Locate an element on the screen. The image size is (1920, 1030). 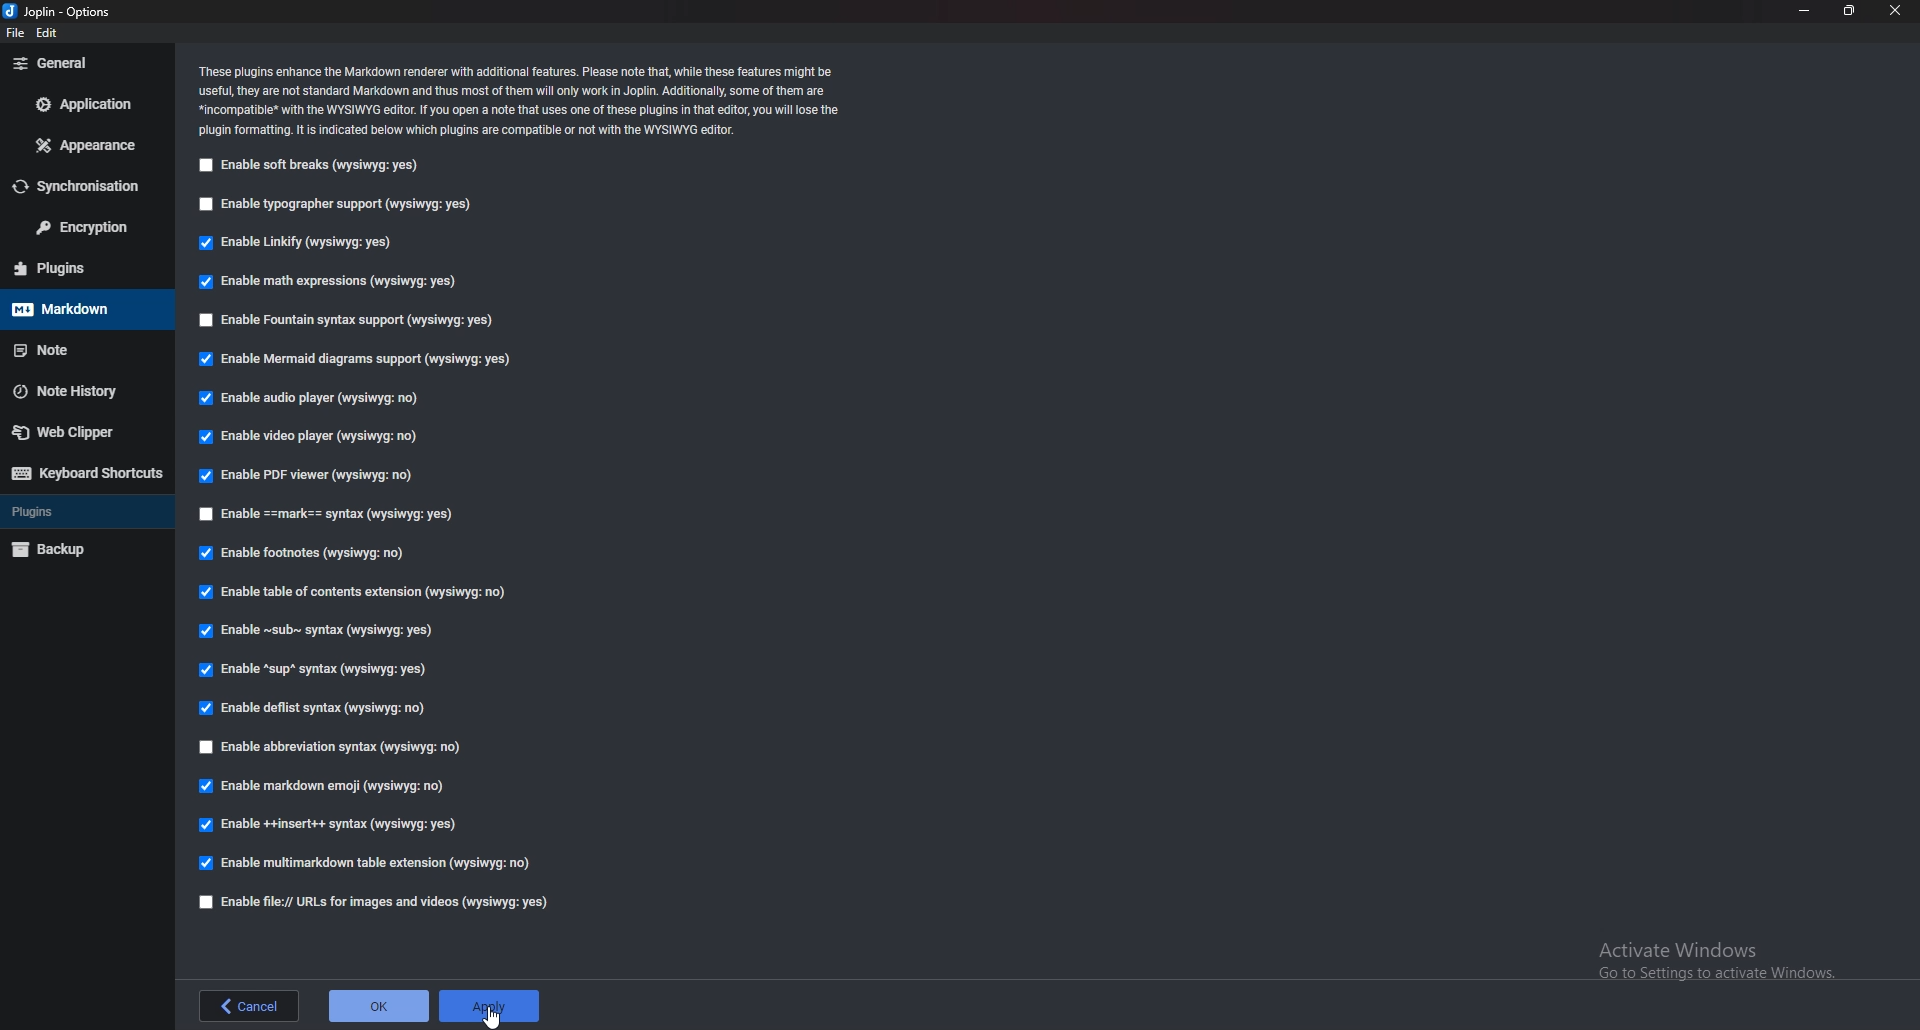
enable Sub Syntax is located at coordinates (327, 632).